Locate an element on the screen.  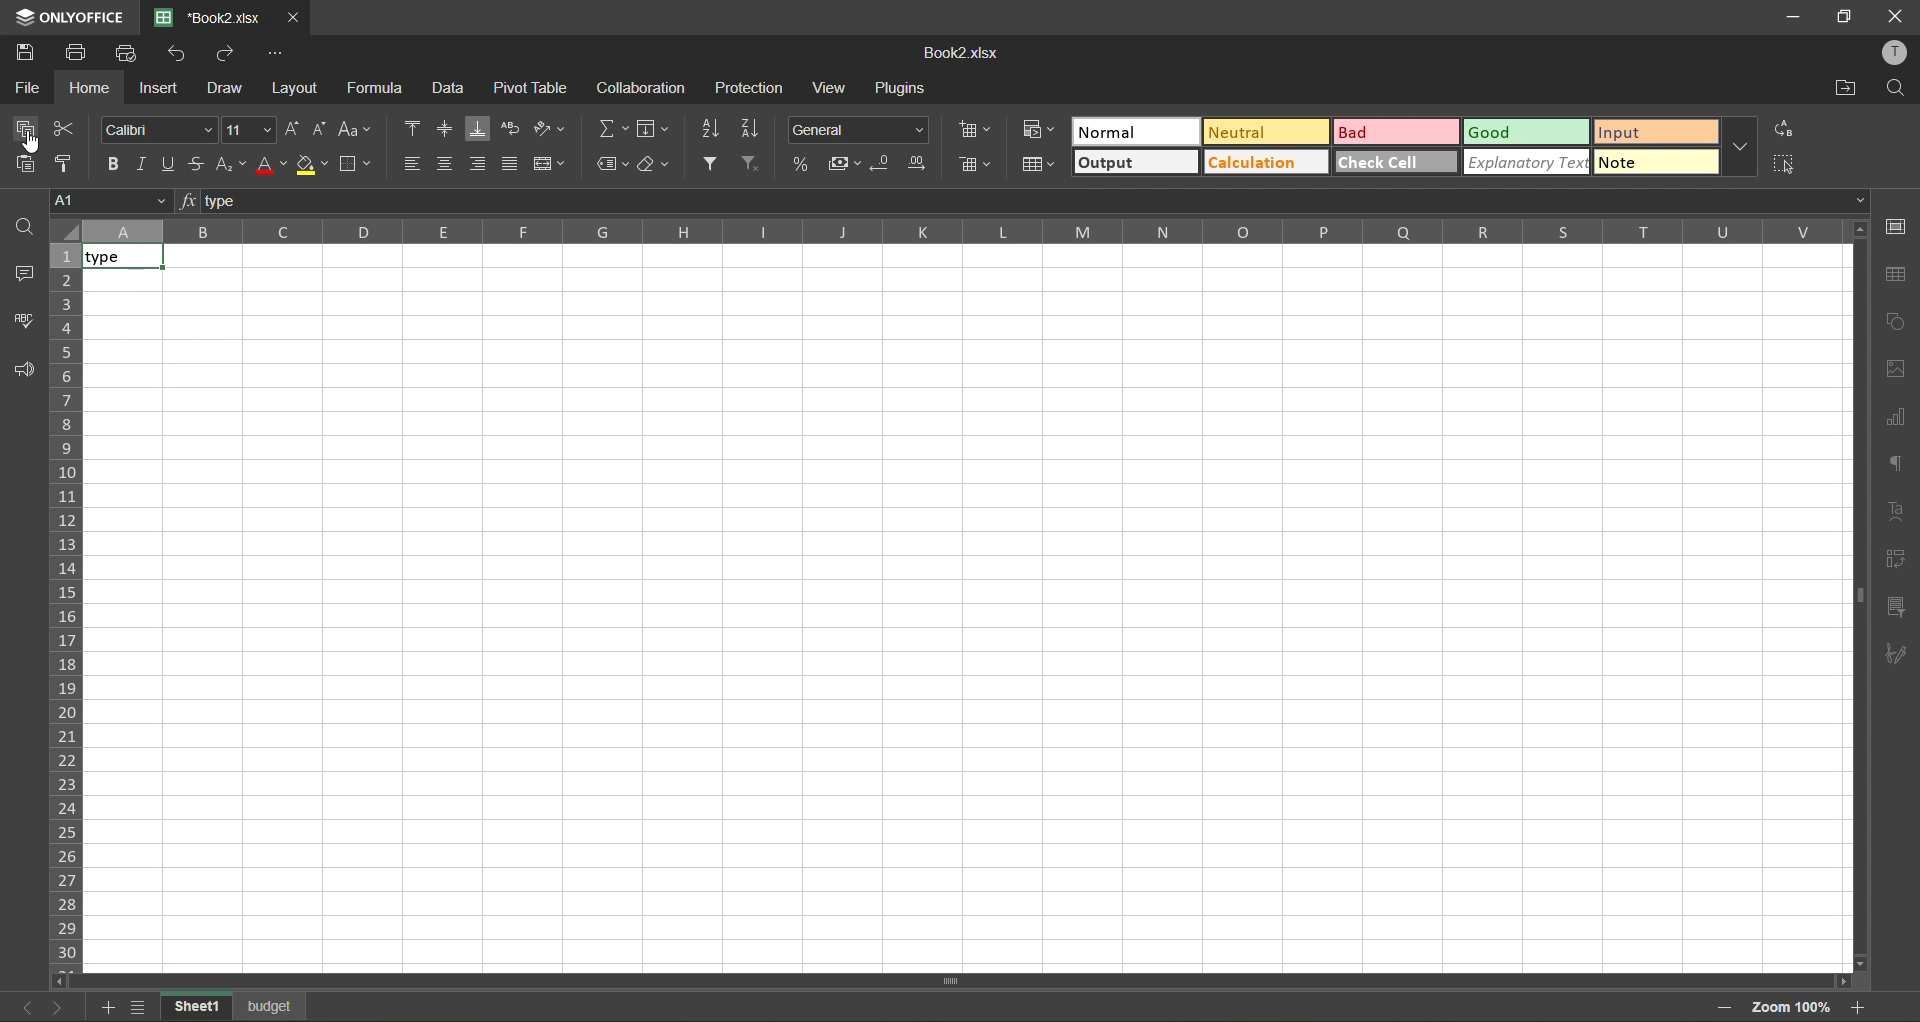
orientation is located at coordinates (545, 127).